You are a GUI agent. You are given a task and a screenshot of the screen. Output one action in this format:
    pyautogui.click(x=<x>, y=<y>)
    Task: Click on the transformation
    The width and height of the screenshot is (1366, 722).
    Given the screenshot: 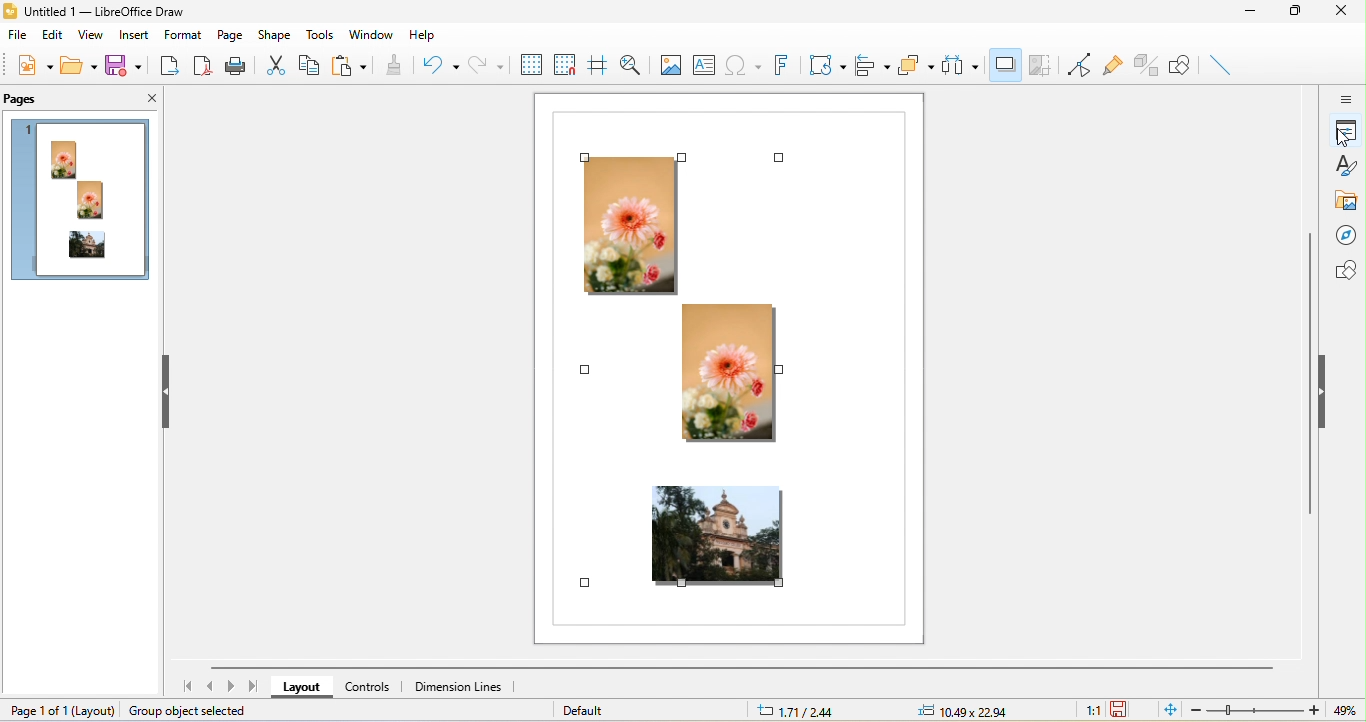 What is the action you would take?
    pyautogui.click(x=826, y=63)
    